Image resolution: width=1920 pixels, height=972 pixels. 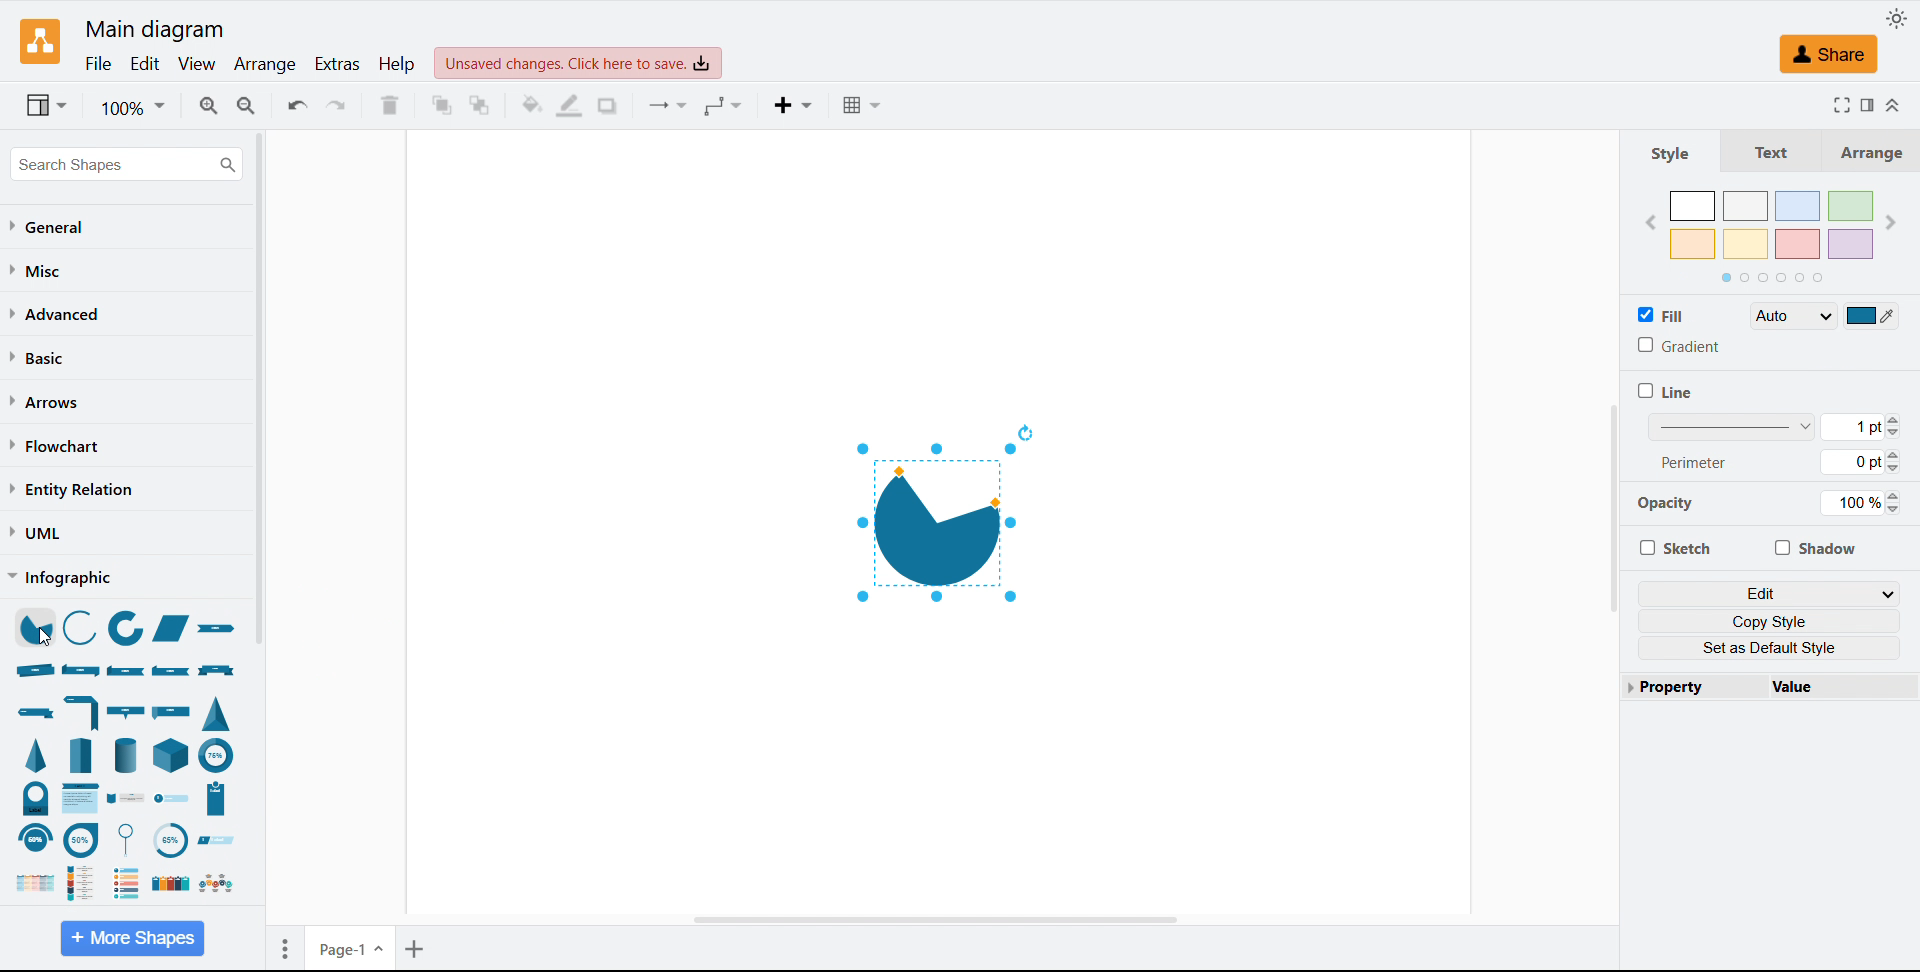 What do you see at coordinates (338, 106) in the screenshot?
I see `Redo ` at bounding box center [338, 106].